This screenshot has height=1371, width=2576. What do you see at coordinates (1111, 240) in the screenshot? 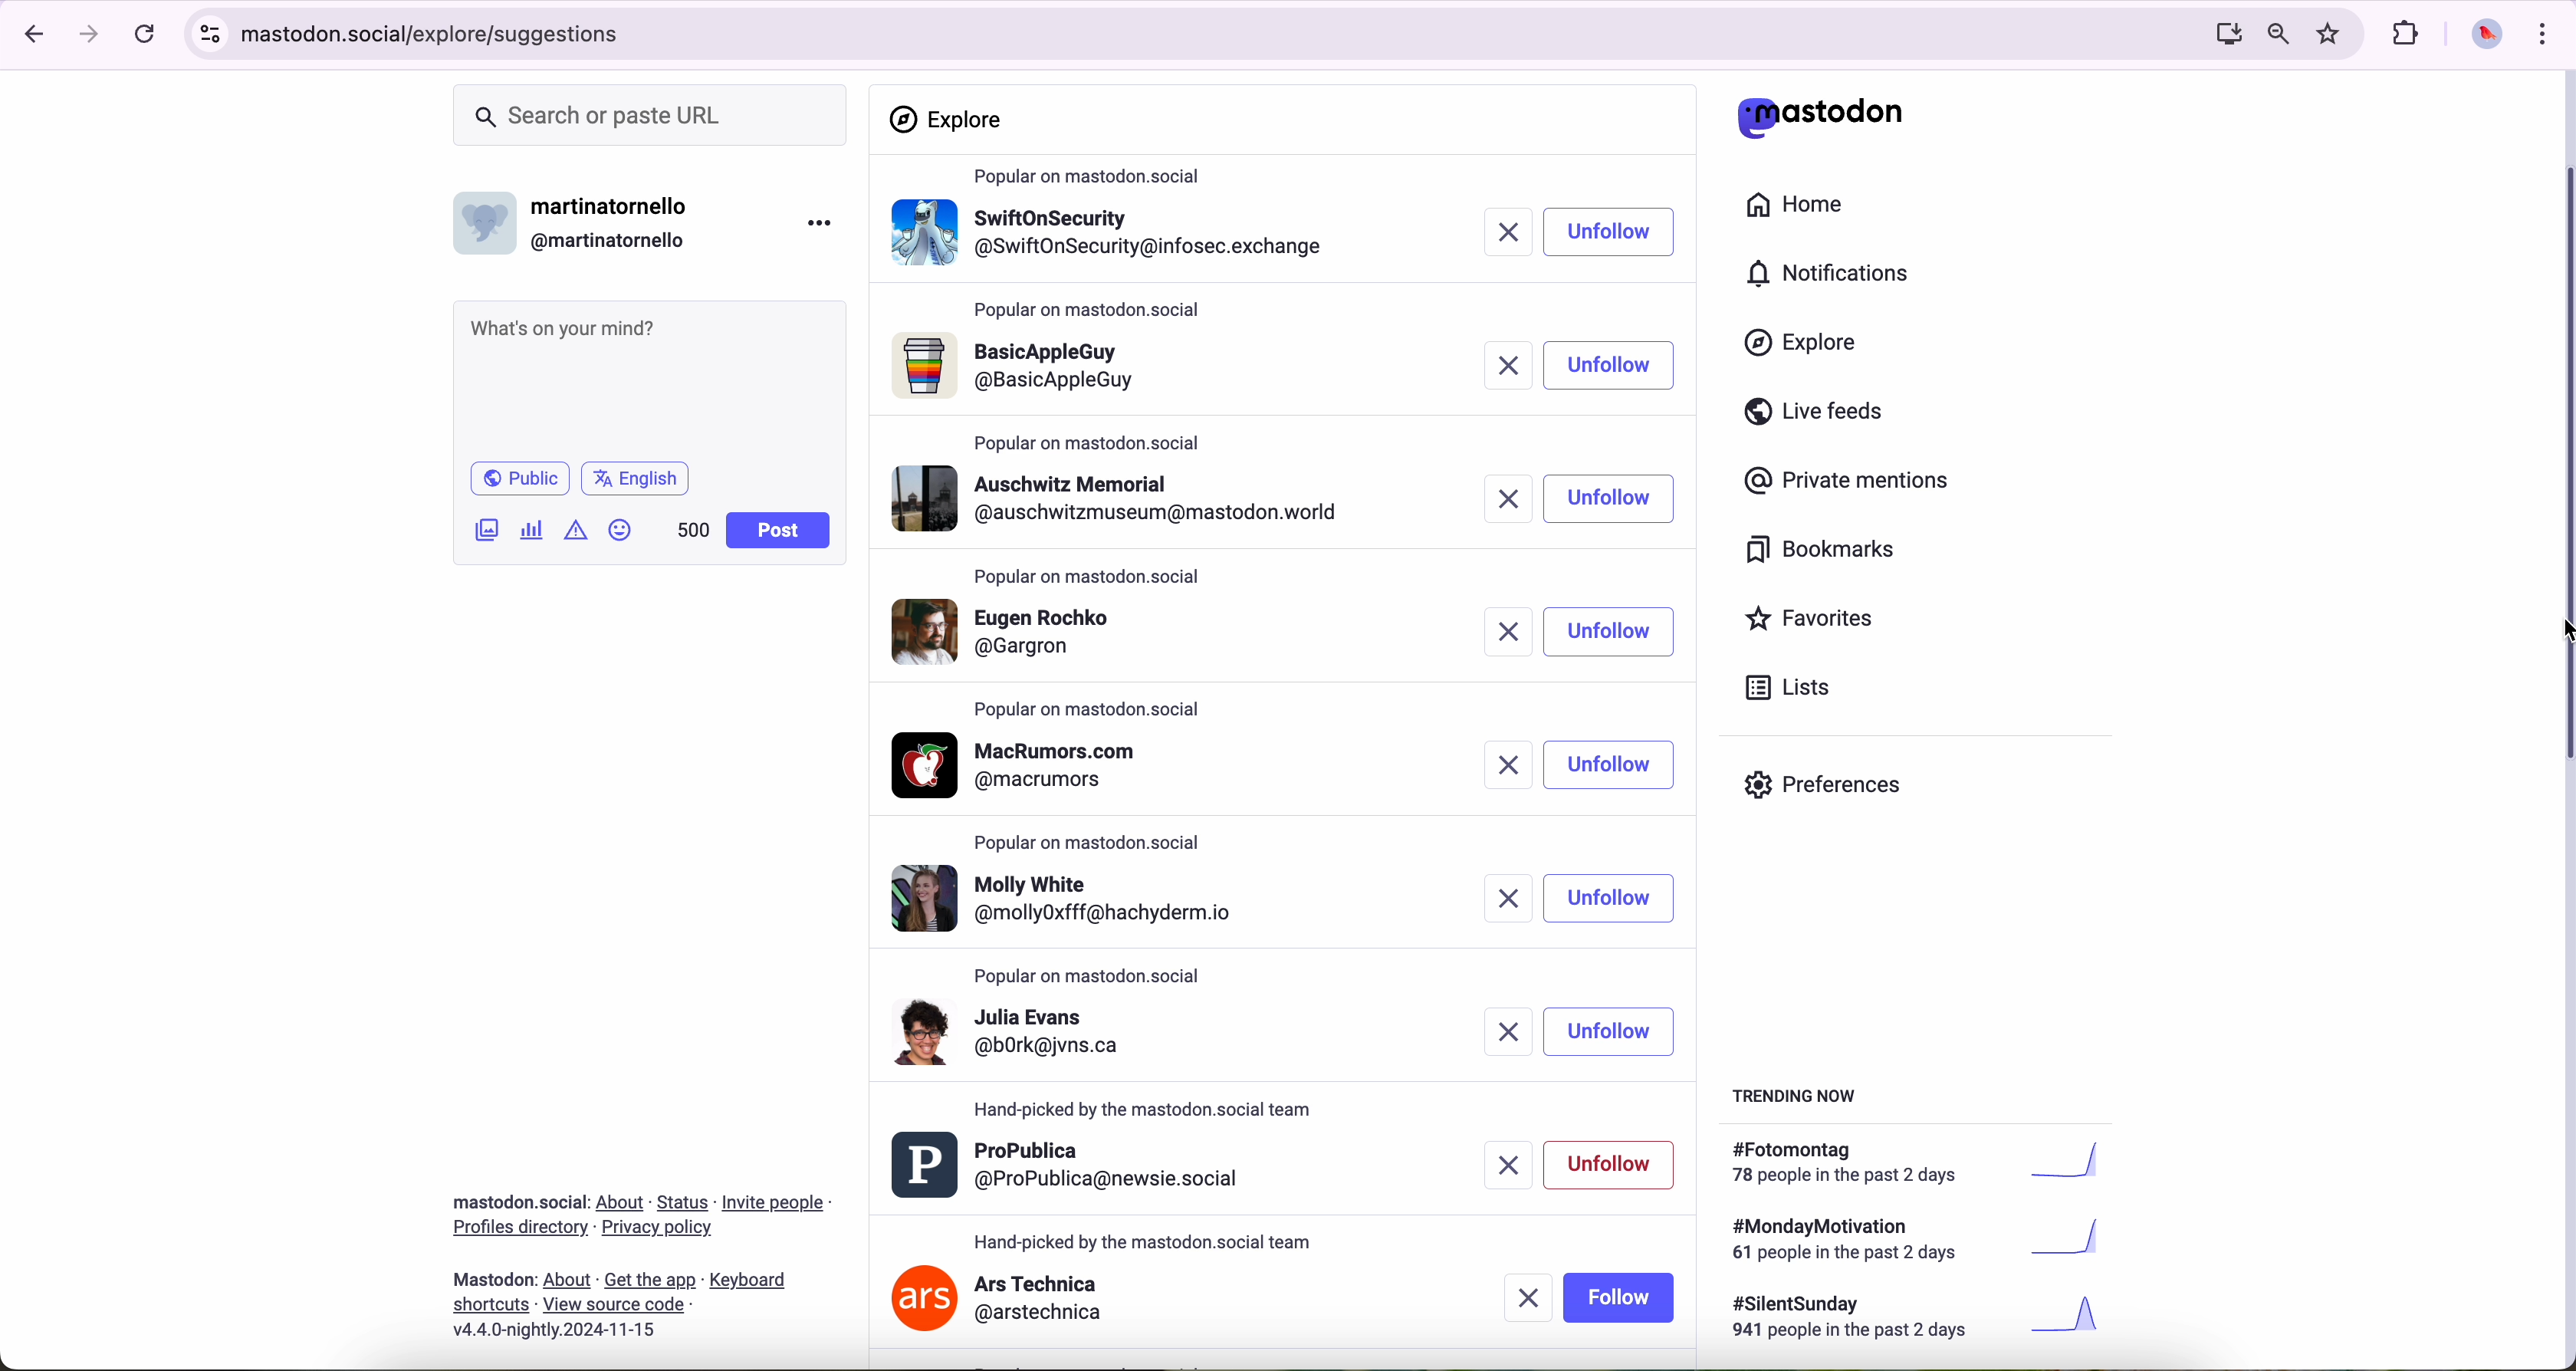
I see `profile` at bounding box center [1111, 240].